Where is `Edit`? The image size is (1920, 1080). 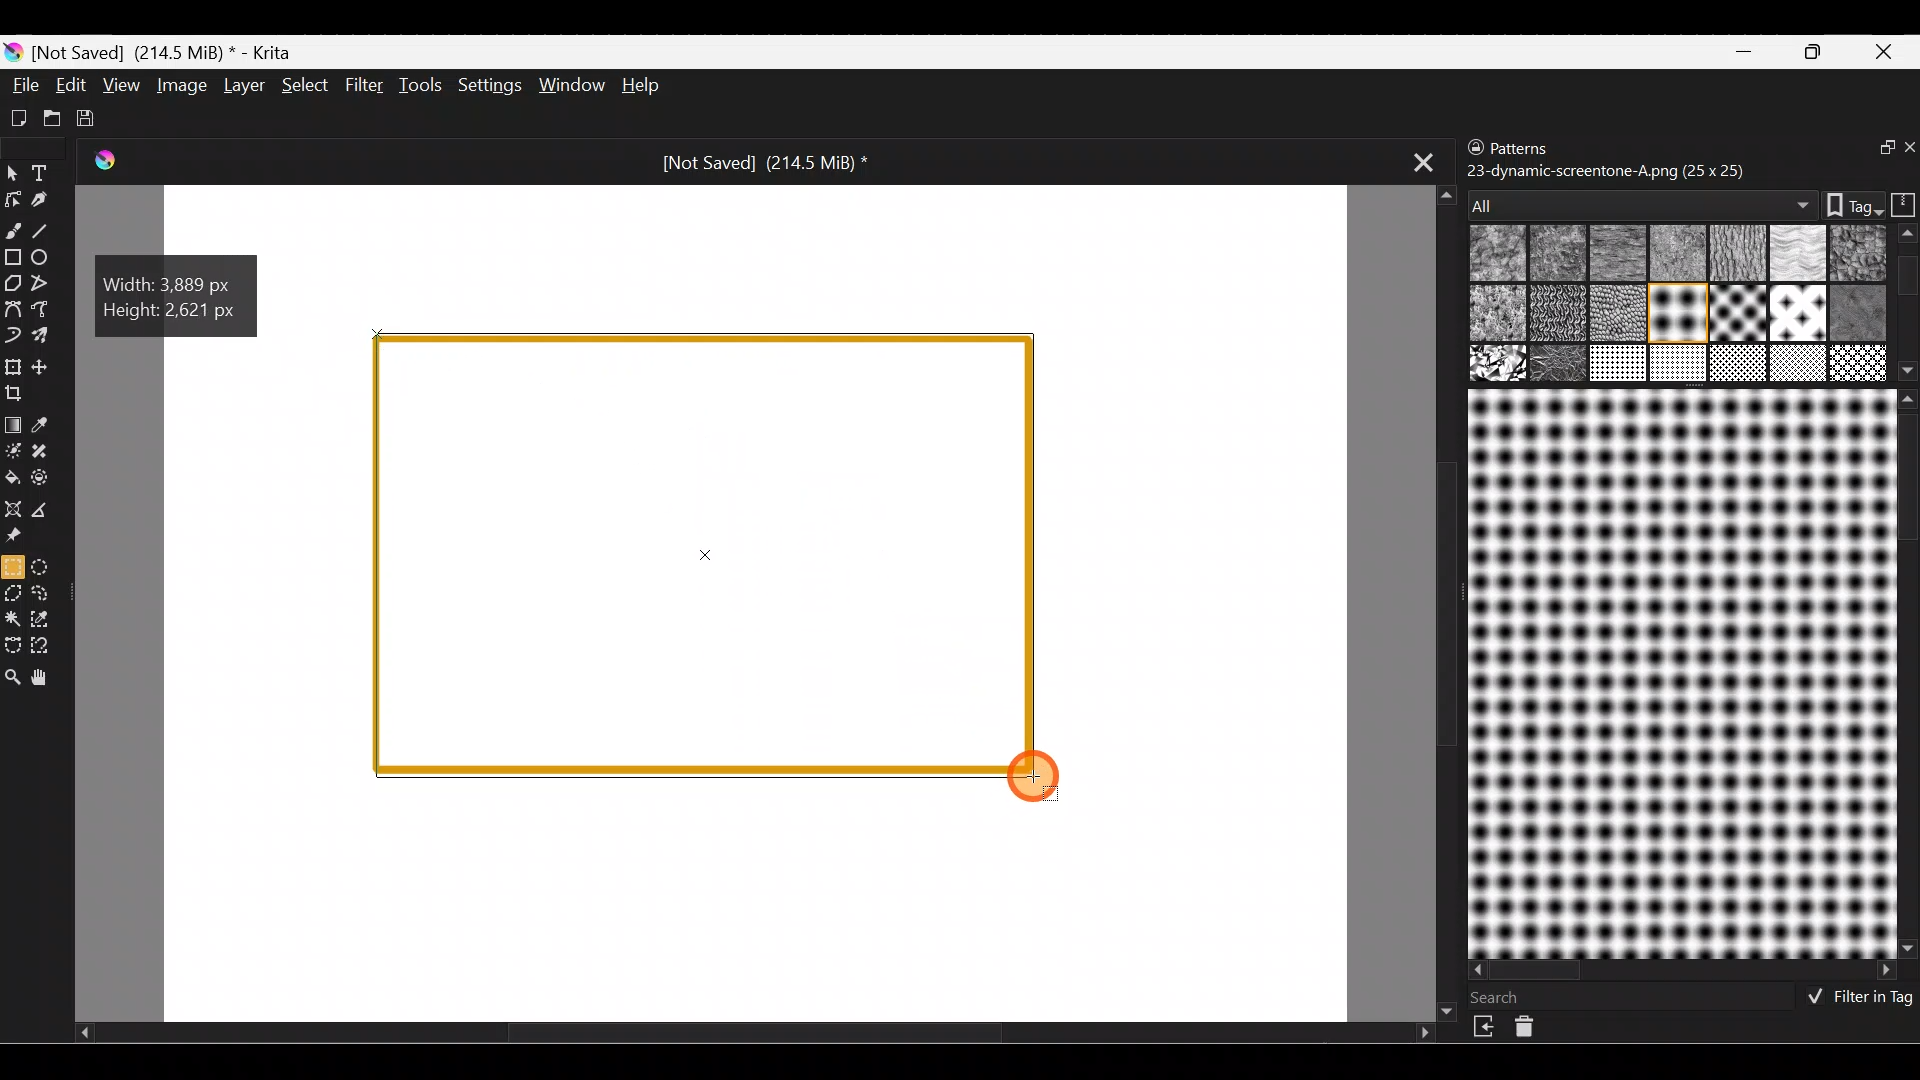
Edit is located at coordinates (70, 87).